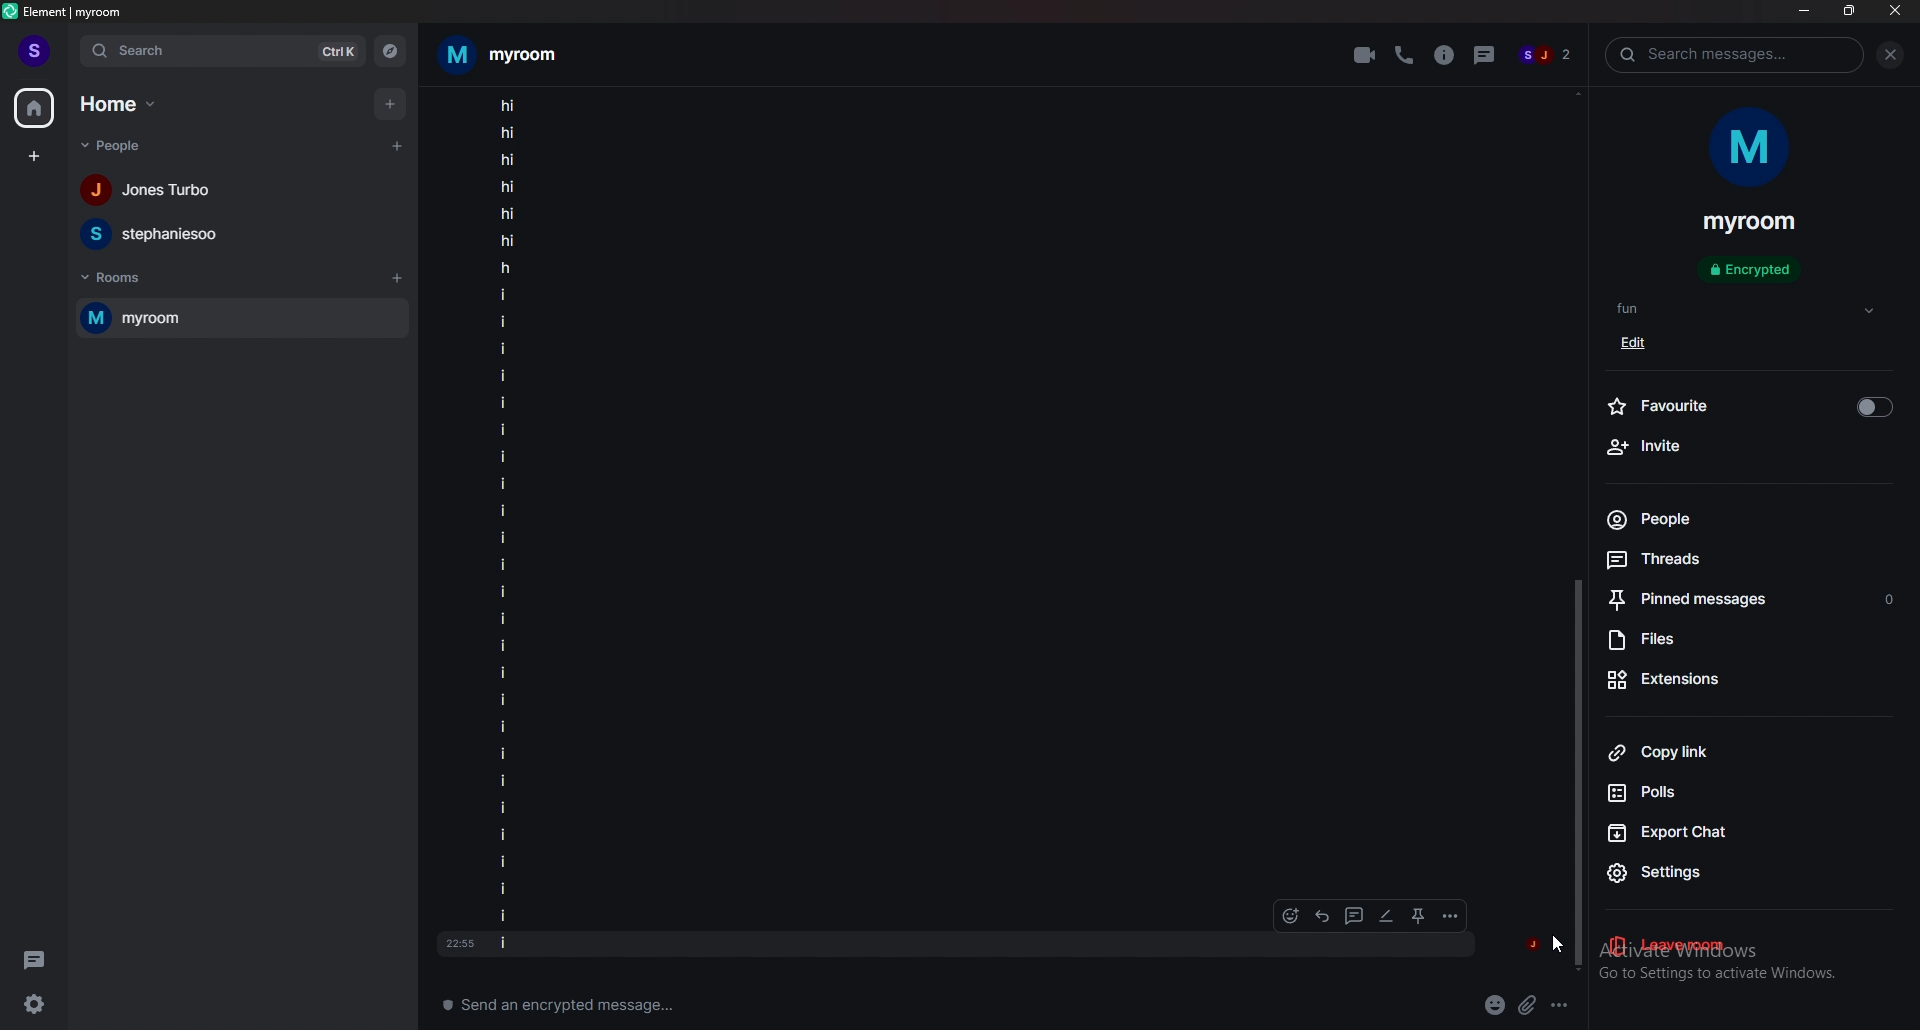  Describe the element at coordinates (34, 50) in the screenshot. I see `profile` at that location.